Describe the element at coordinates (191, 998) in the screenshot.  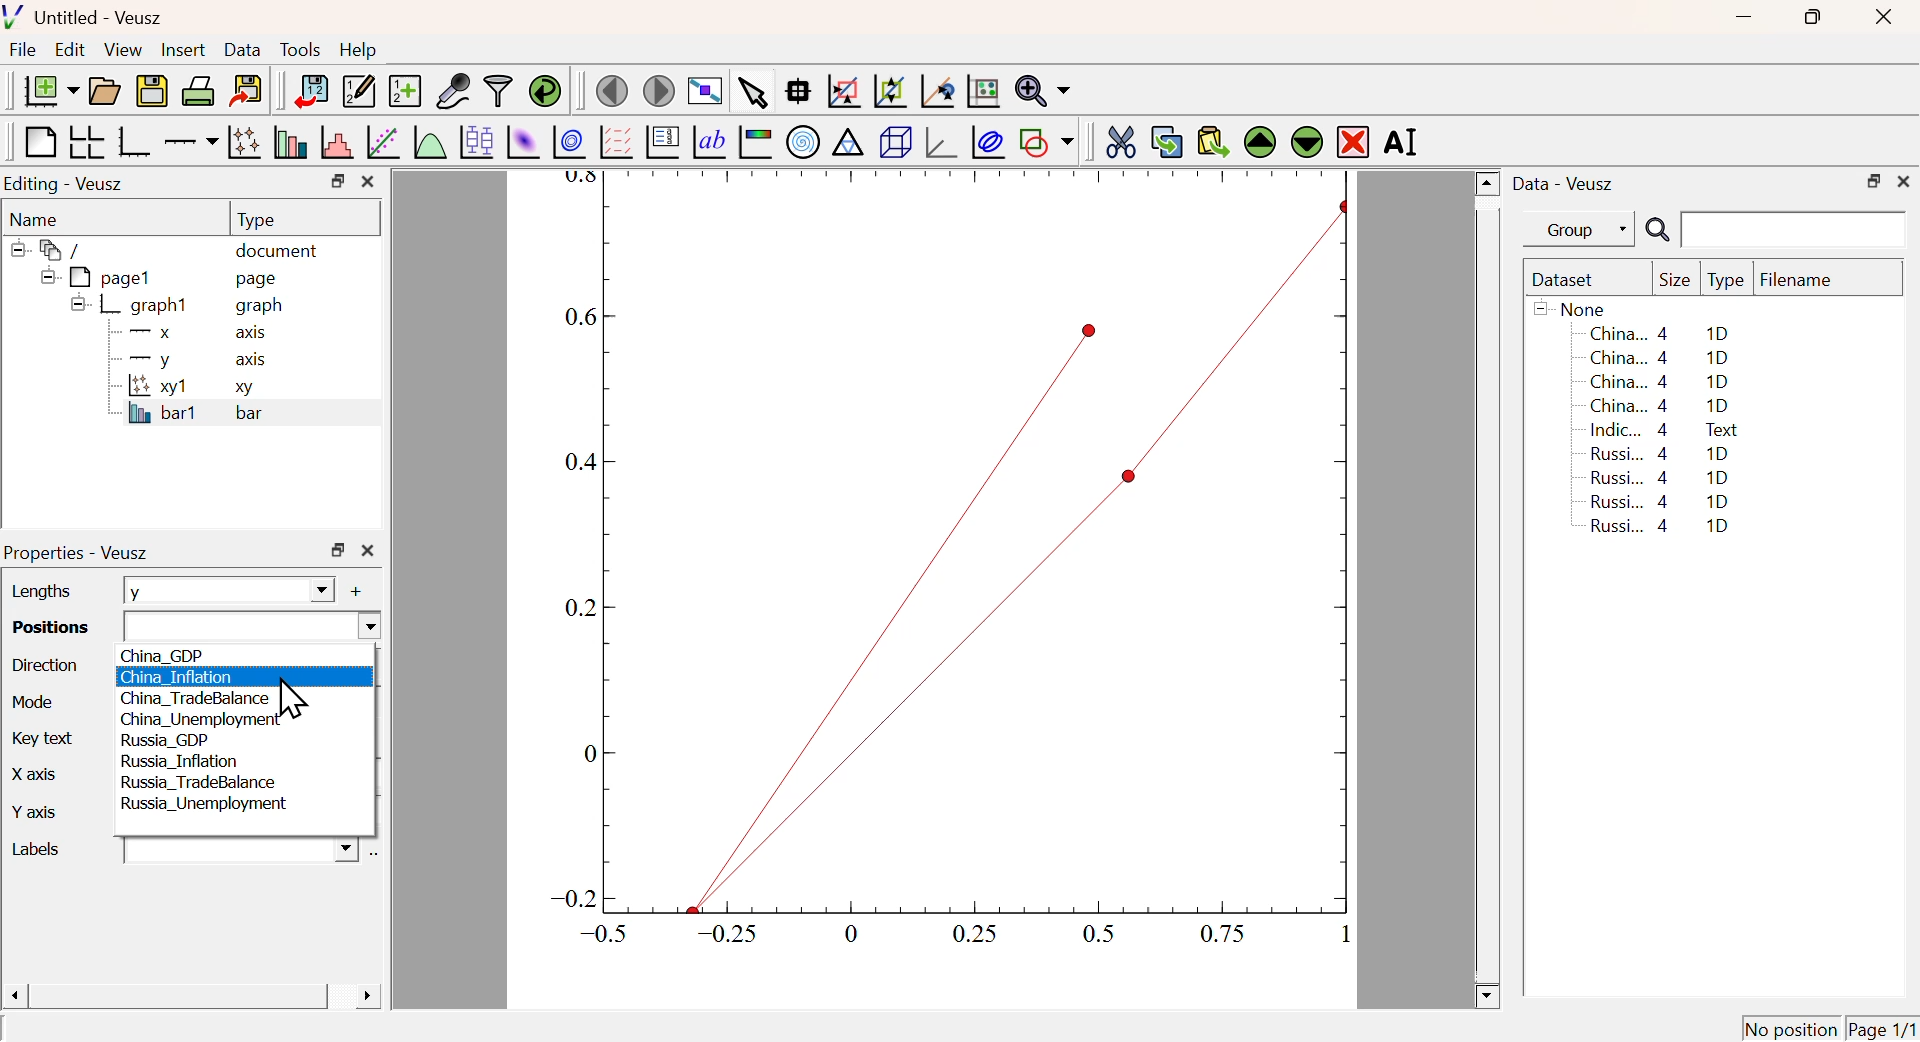
I see `Scroll` at that location.